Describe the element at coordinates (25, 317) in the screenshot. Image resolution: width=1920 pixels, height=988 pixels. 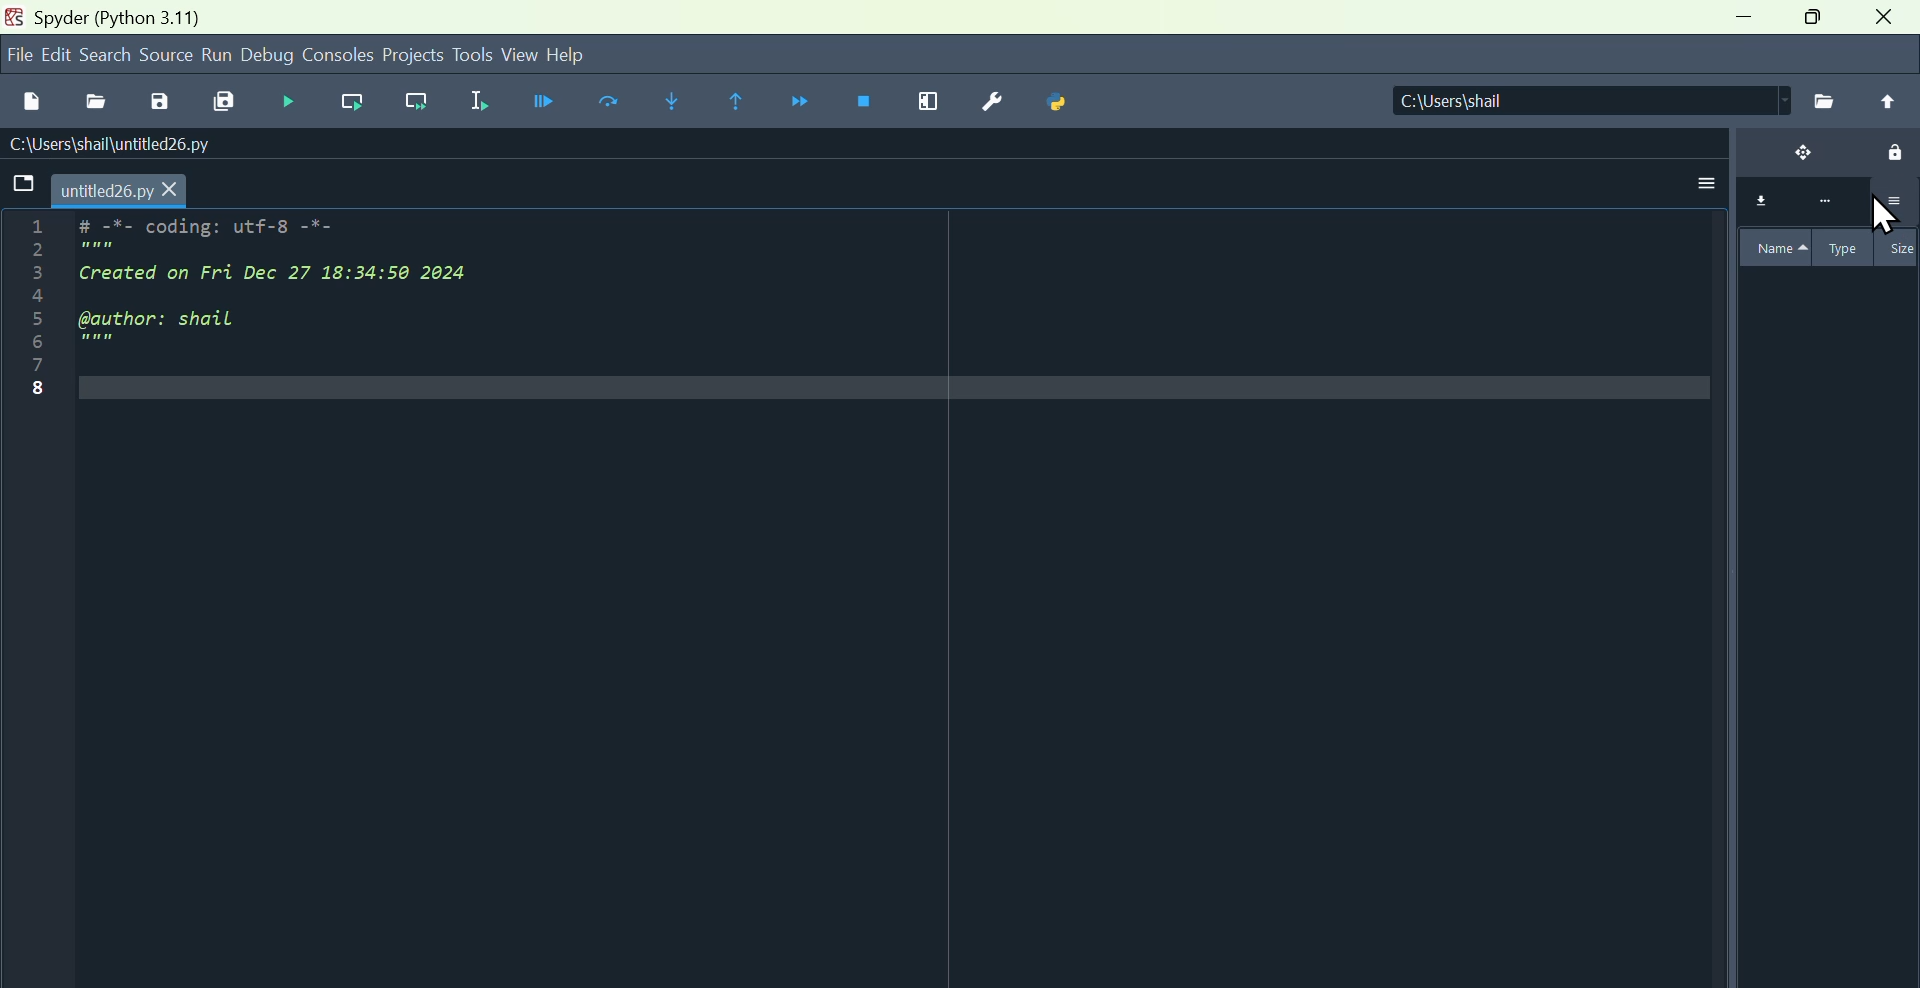
I see `Line numbers` at that location.